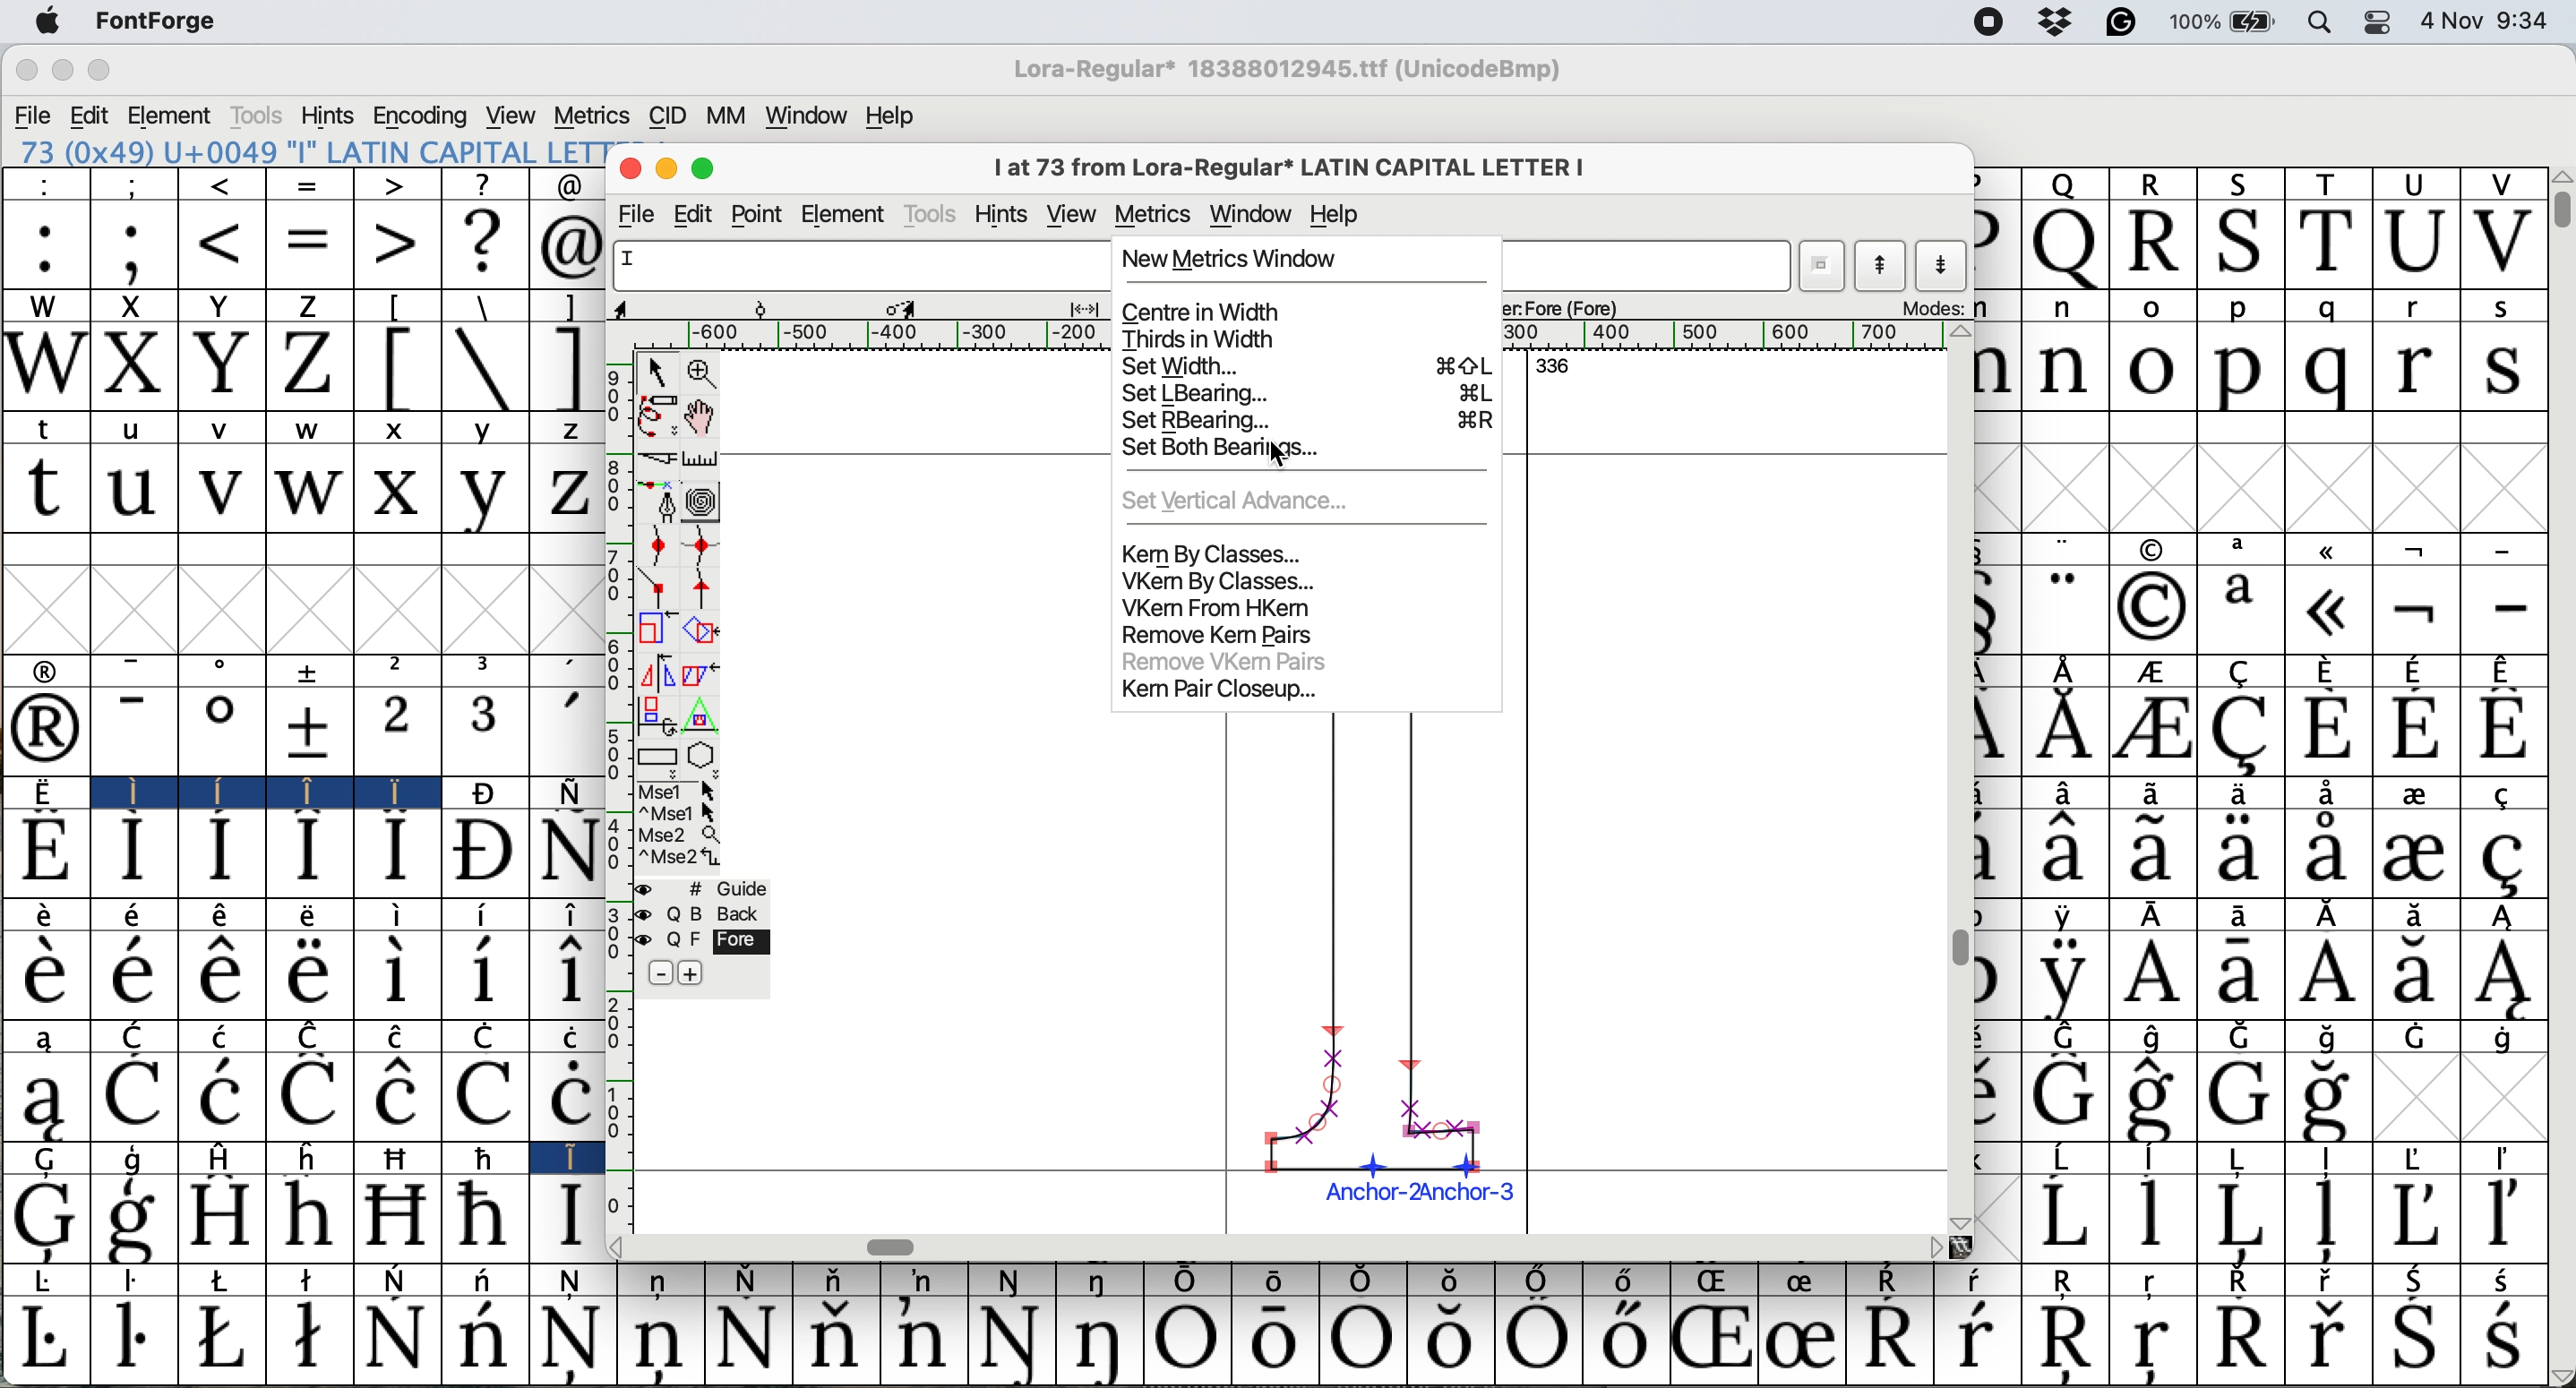 The image size is (2576, 1388). Describe the element at coordinates (308, 1217) in the screenshot. I see `Symbol` at that location.